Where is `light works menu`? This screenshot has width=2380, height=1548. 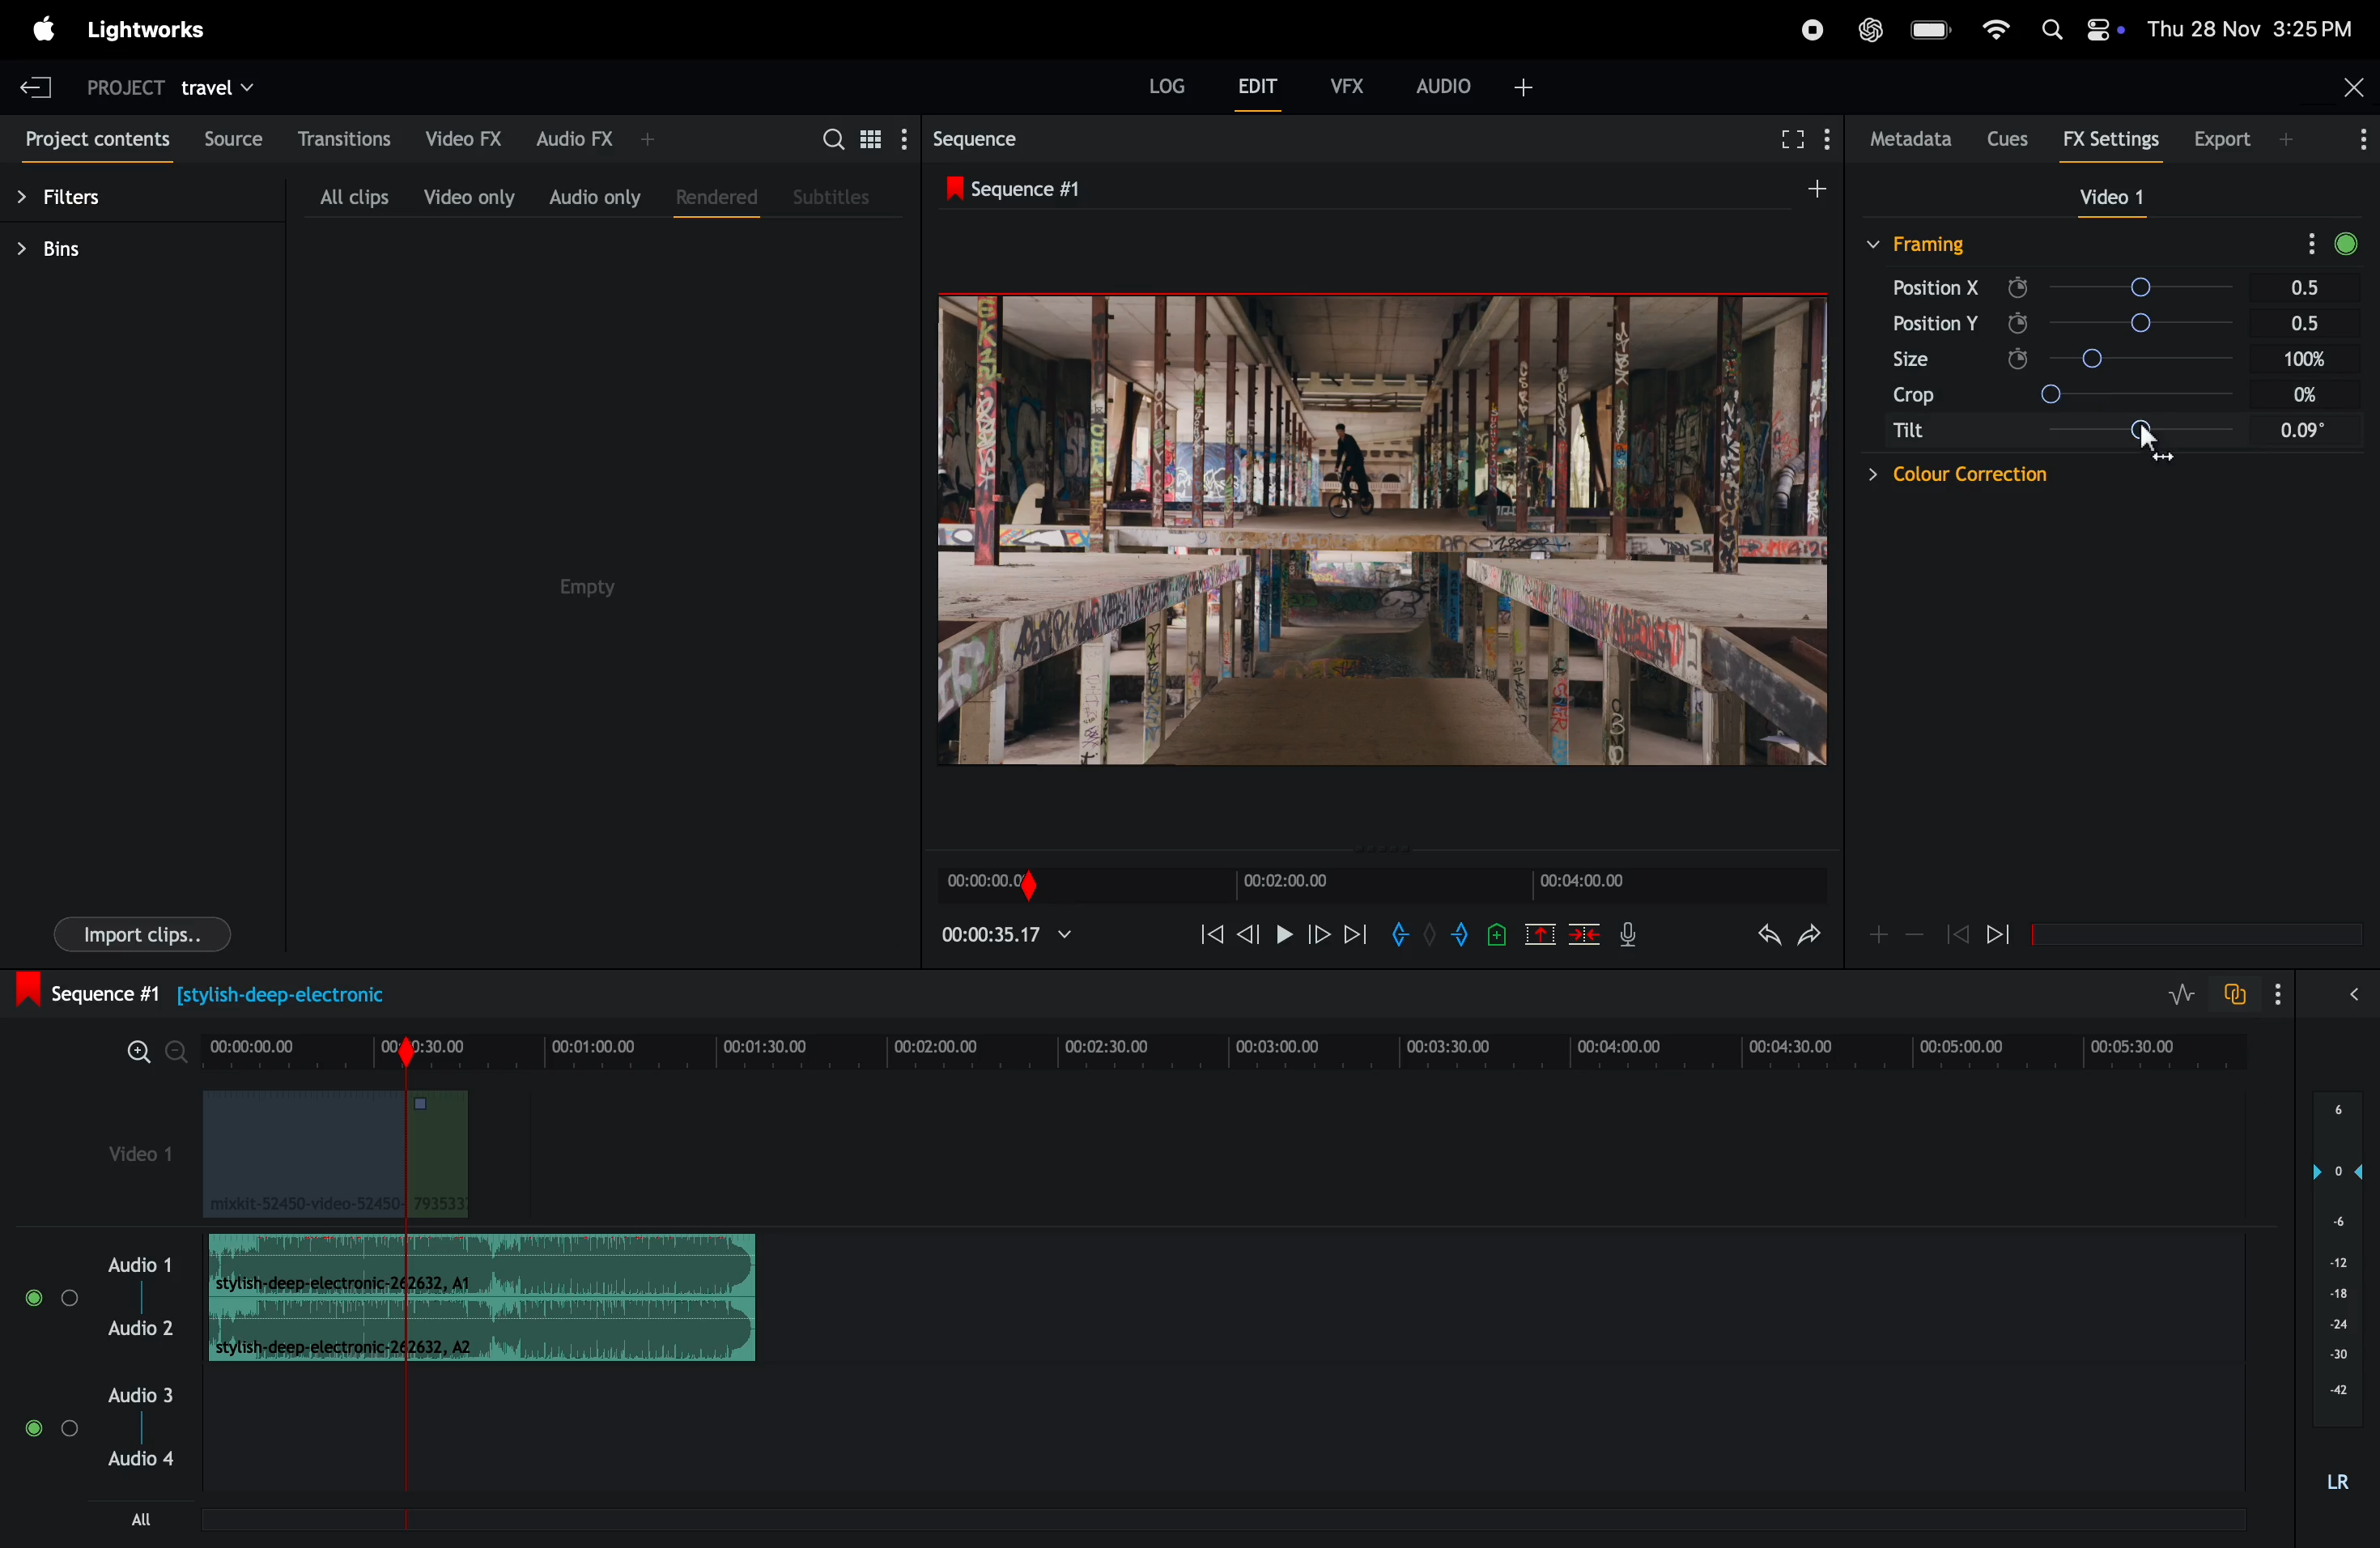
light works menu is located at coordinates (160, 31).